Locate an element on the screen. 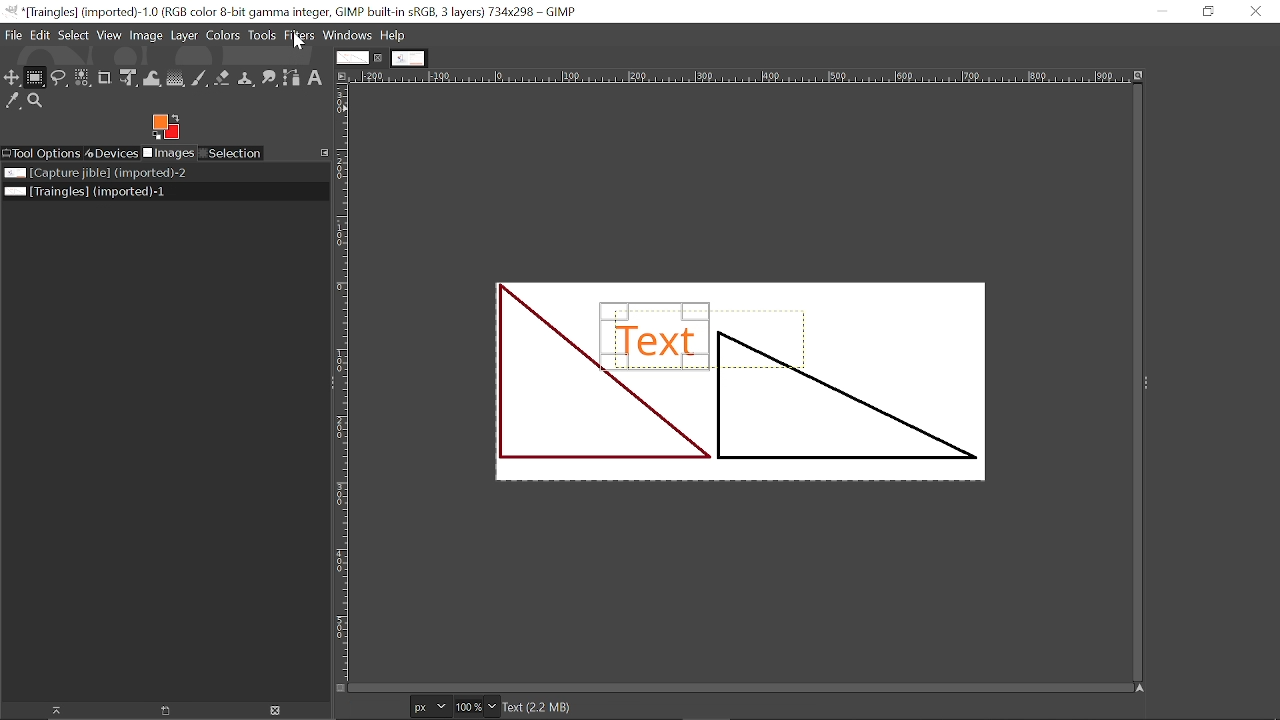 Image resolution: width=1280 pixels, height=720 pixels. Cursor is located at coordinates (300, 42).